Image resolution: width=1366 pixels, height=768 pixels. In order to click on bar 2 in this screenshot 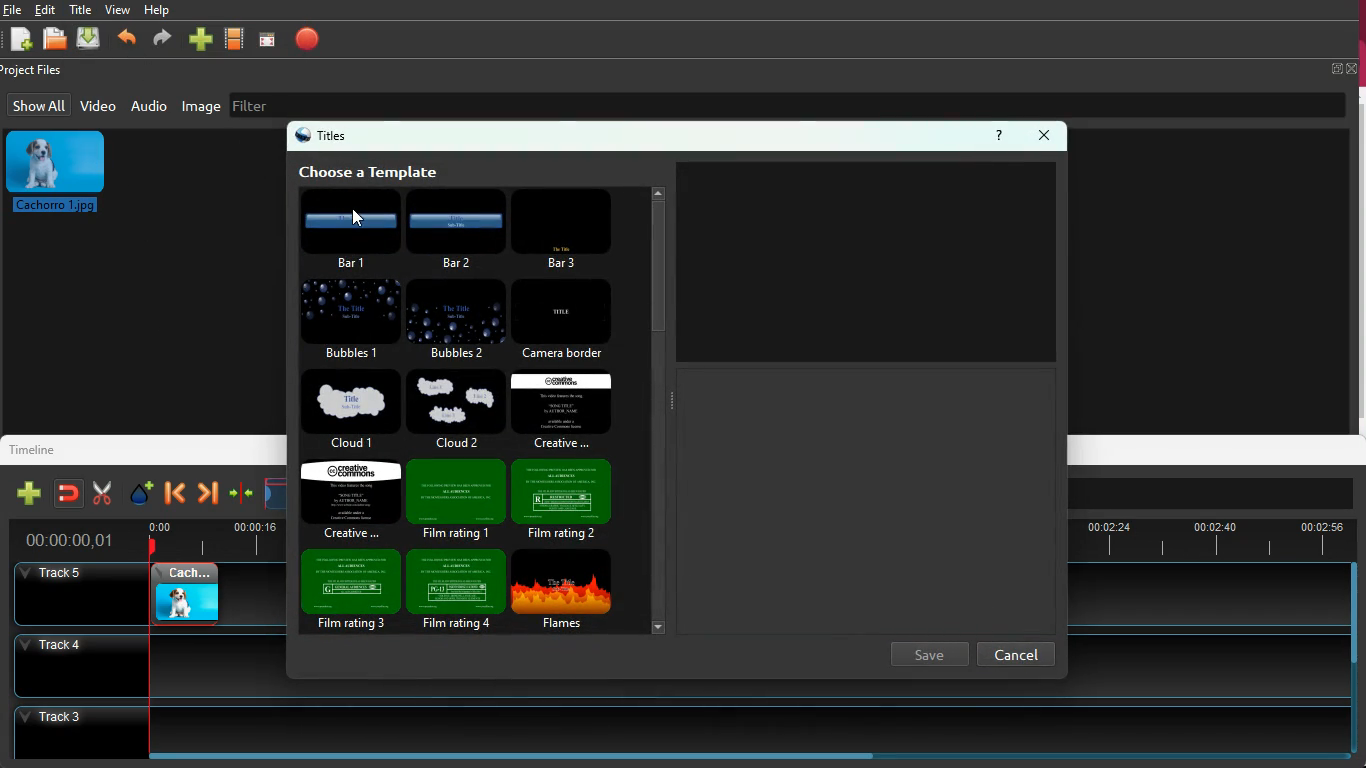, I will do `click(458, 228)`.